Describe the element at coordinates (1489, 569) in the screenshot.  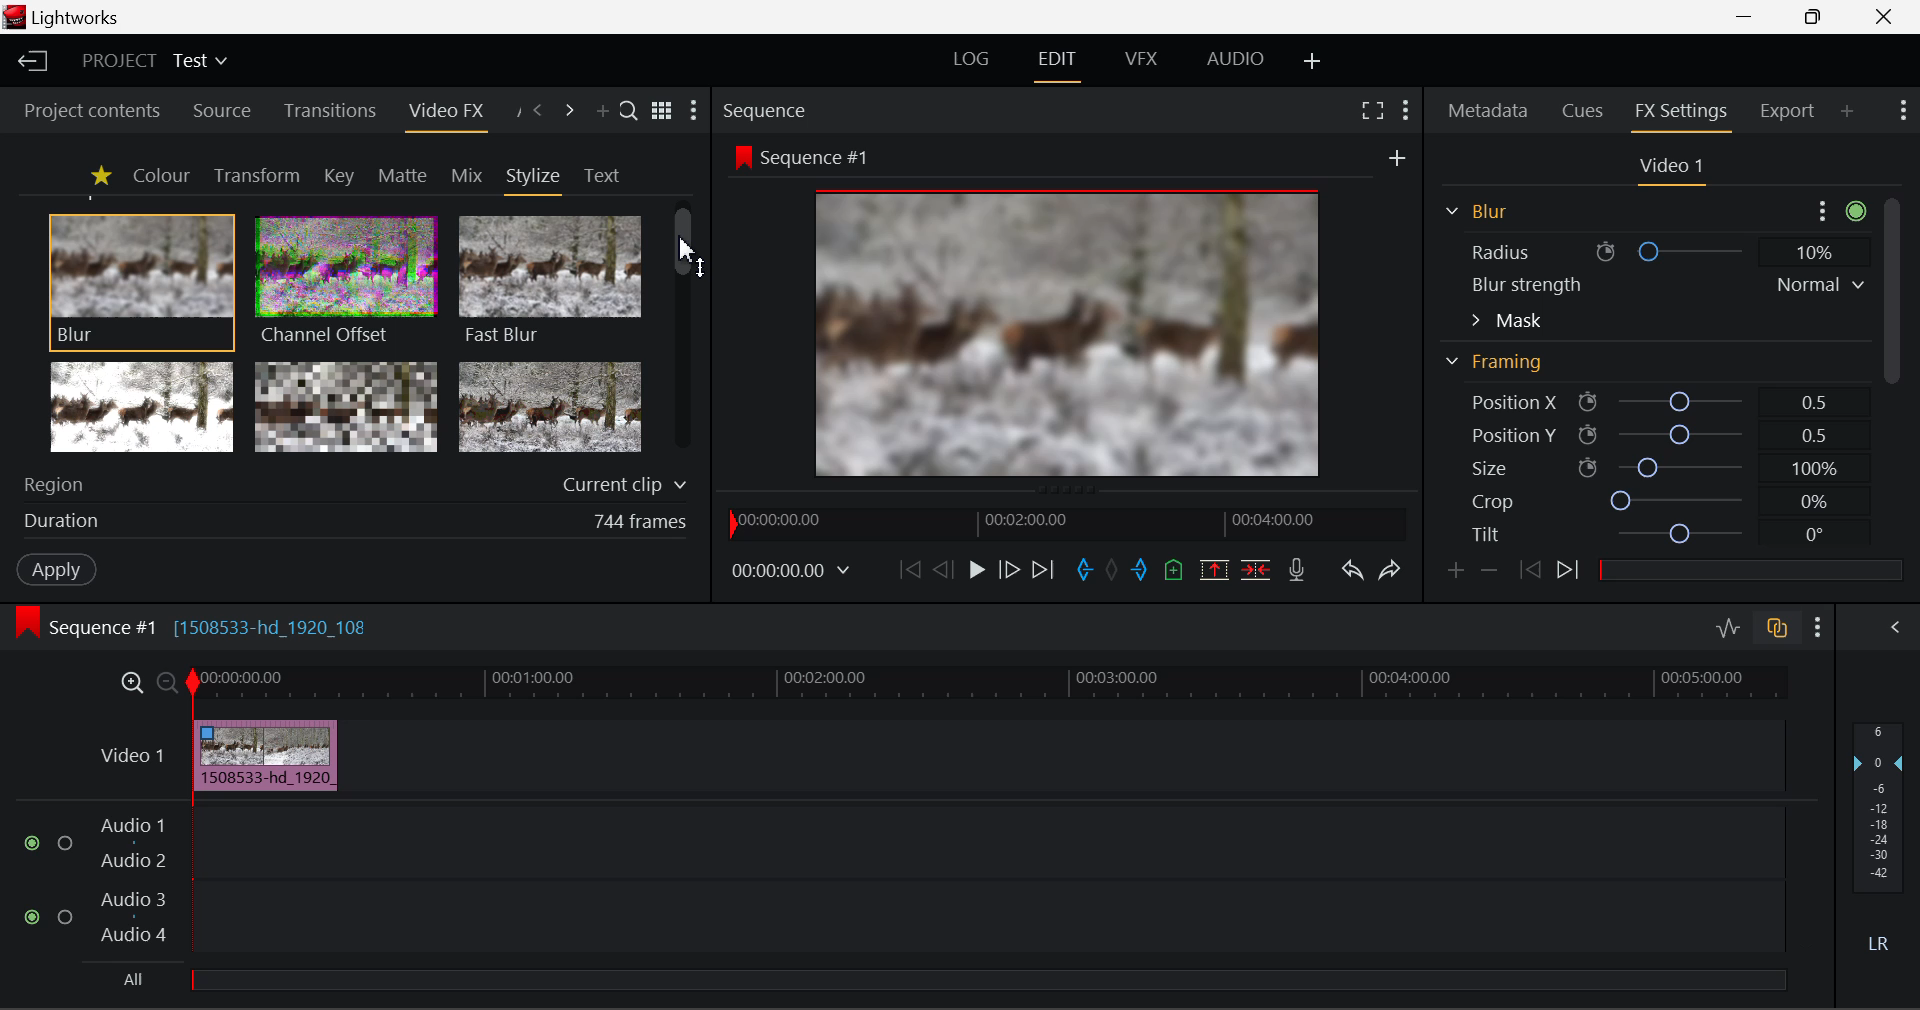
I see `Remove keyframe` at that location.